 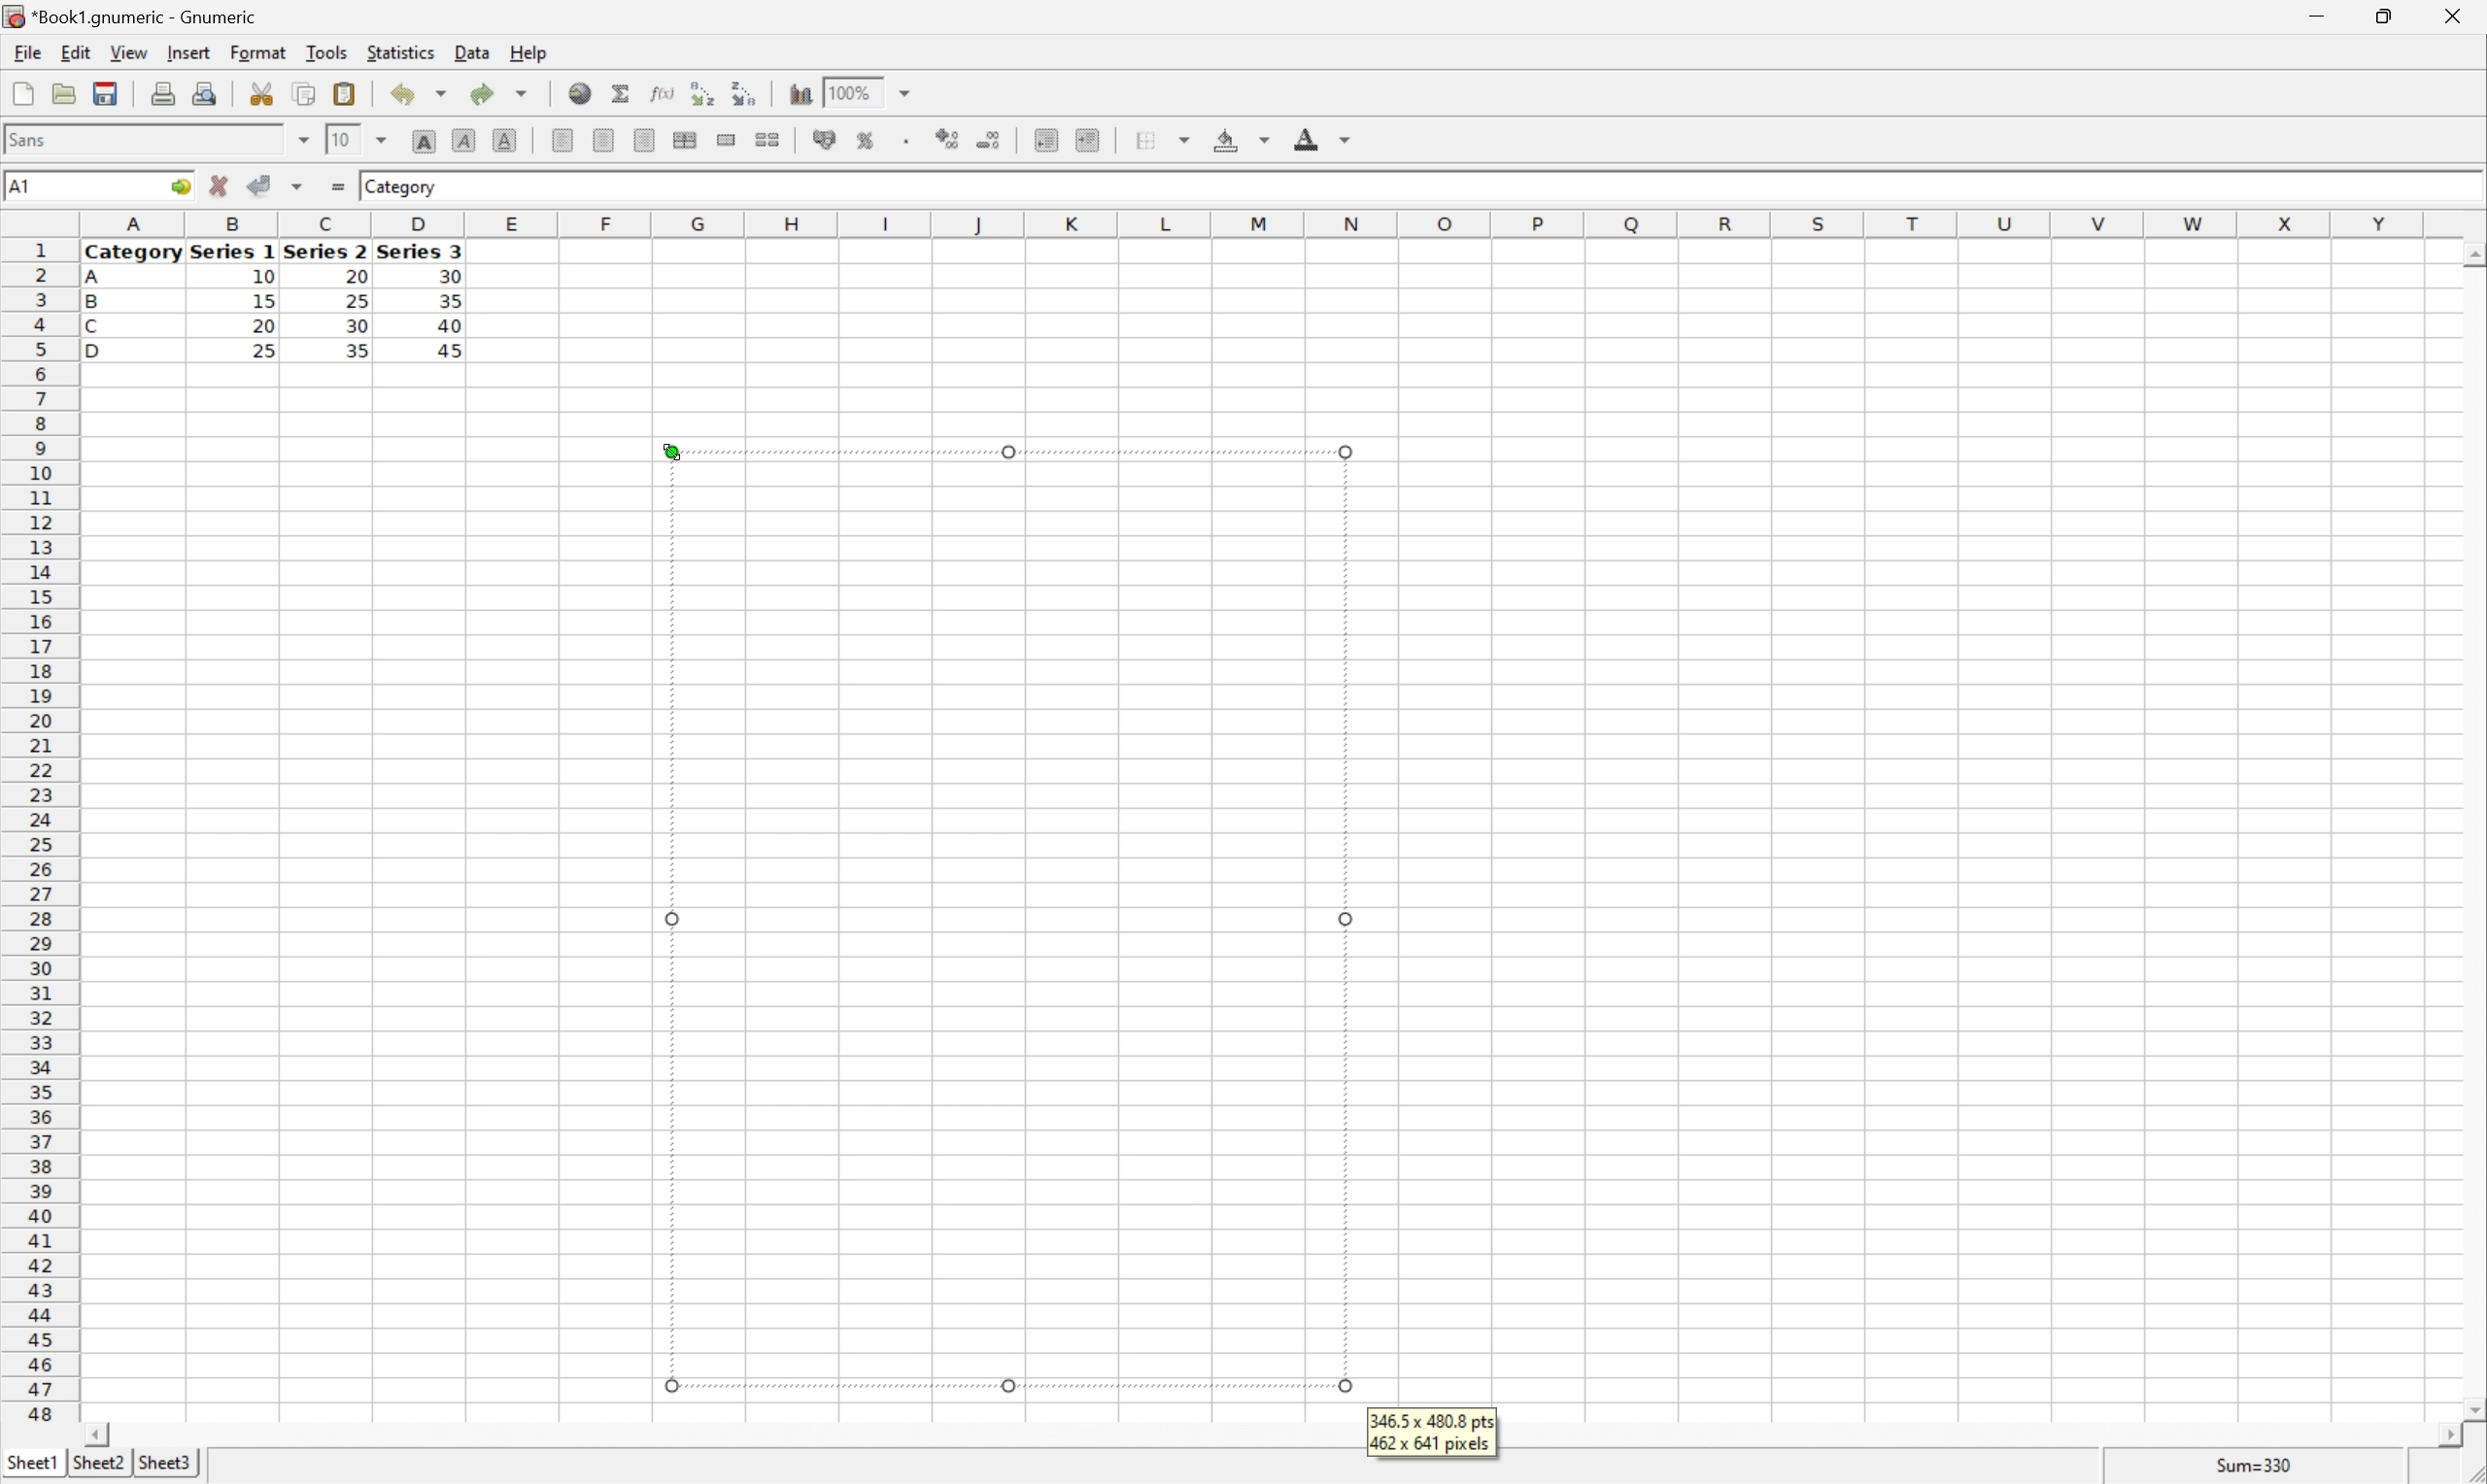 I want to click on Align Left, so click(x=560, y=136).